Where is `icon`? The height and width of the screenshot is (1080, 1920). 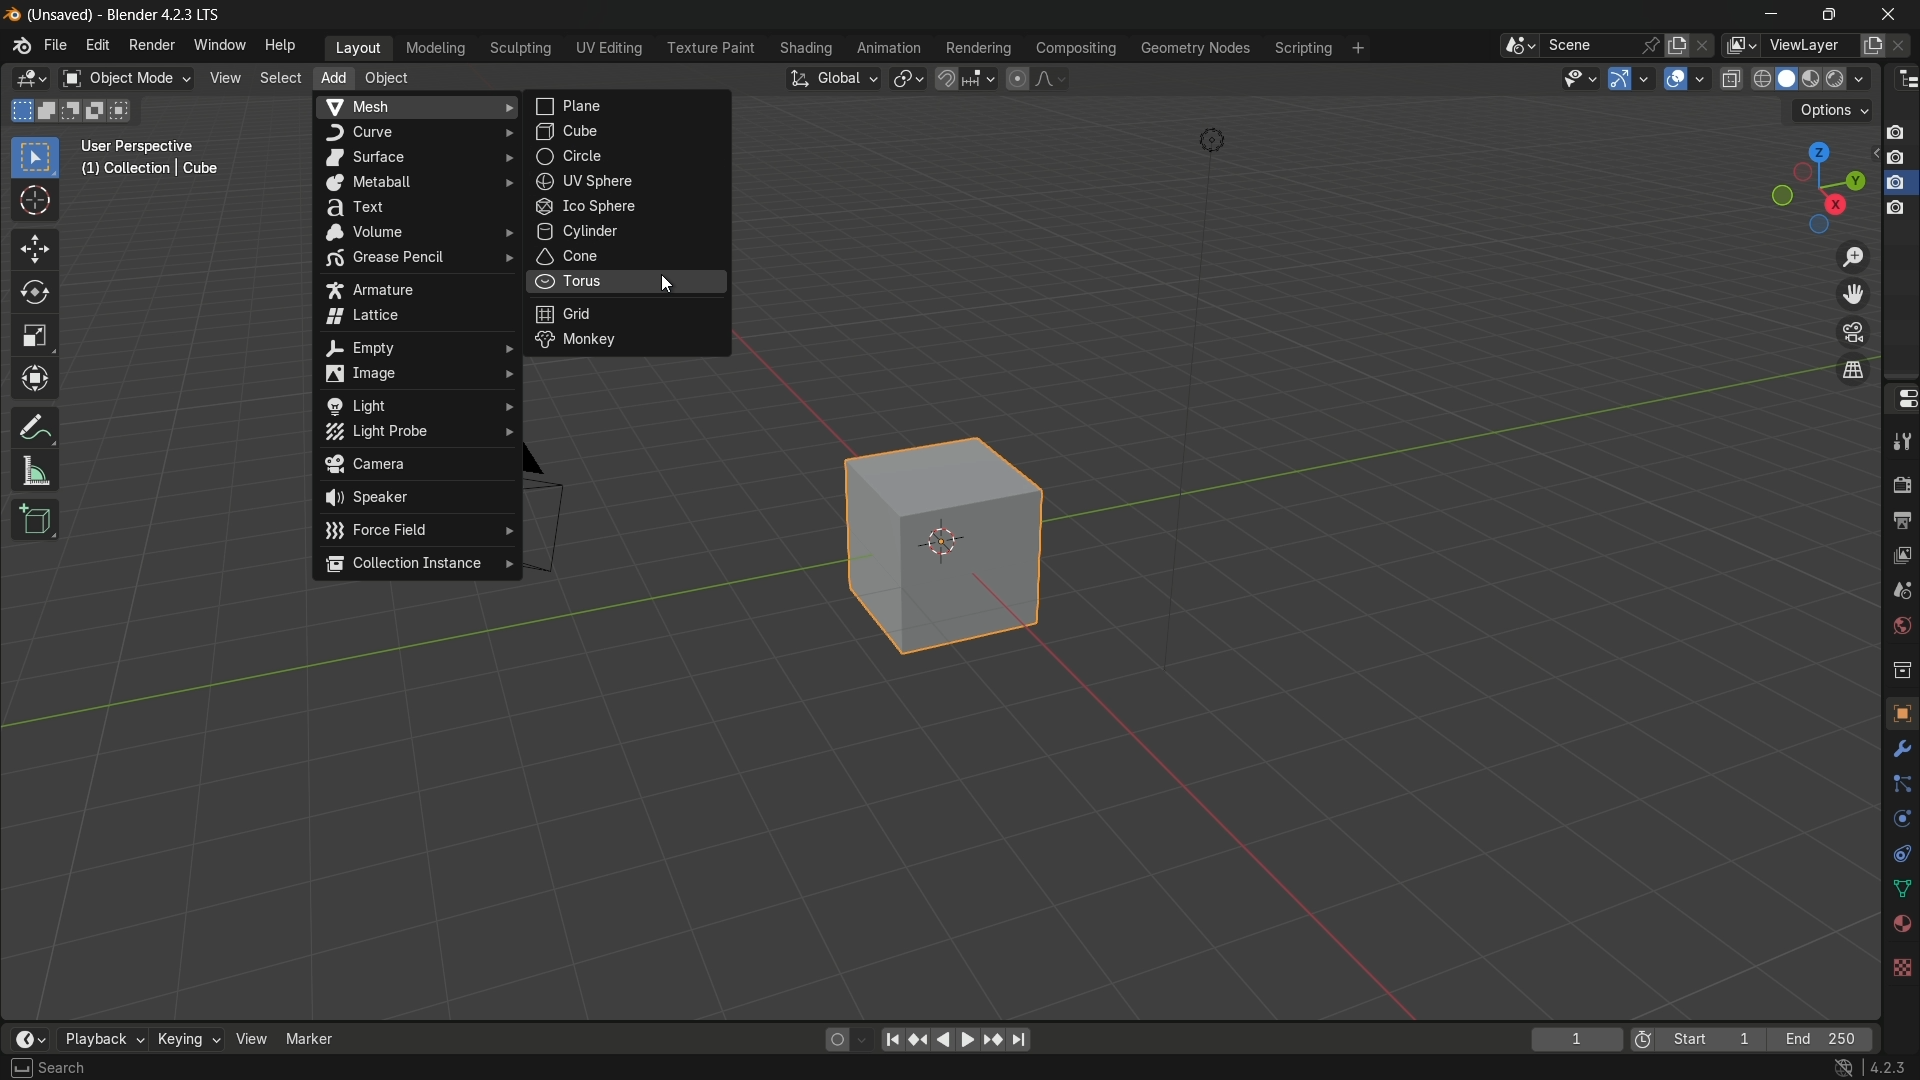 icon is located at coordinates (1643, 1042).